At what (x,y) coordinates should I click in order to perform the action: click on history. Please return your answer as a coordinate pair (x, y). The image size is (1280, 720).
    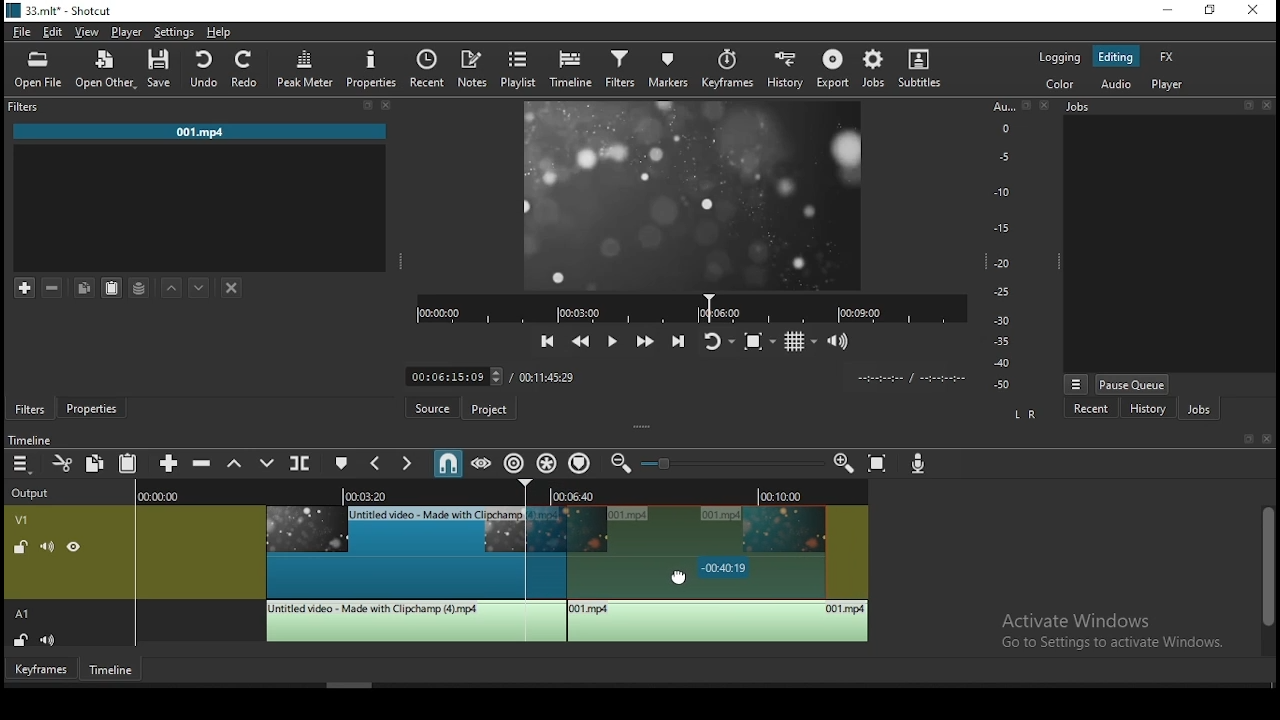
    Looking at the image, I should click on (785, 72).